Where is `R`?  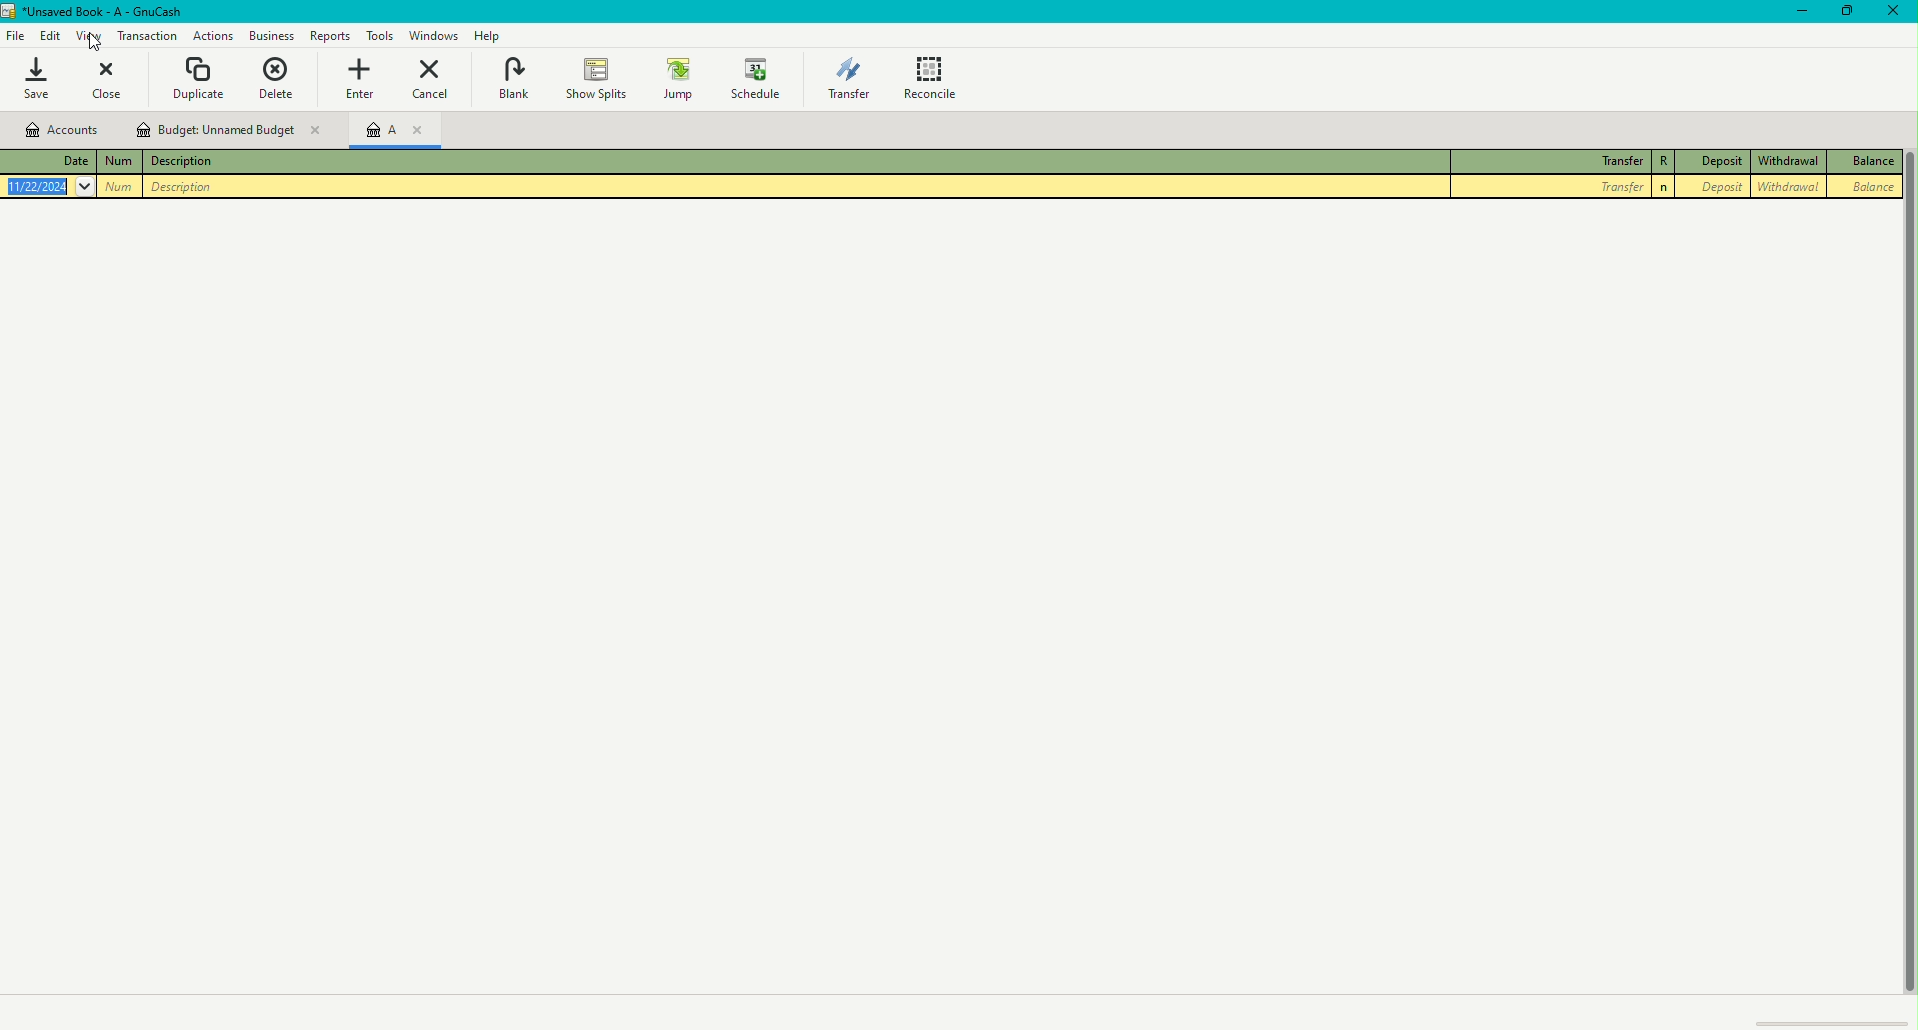 R is located at coordinates (1664, 163).